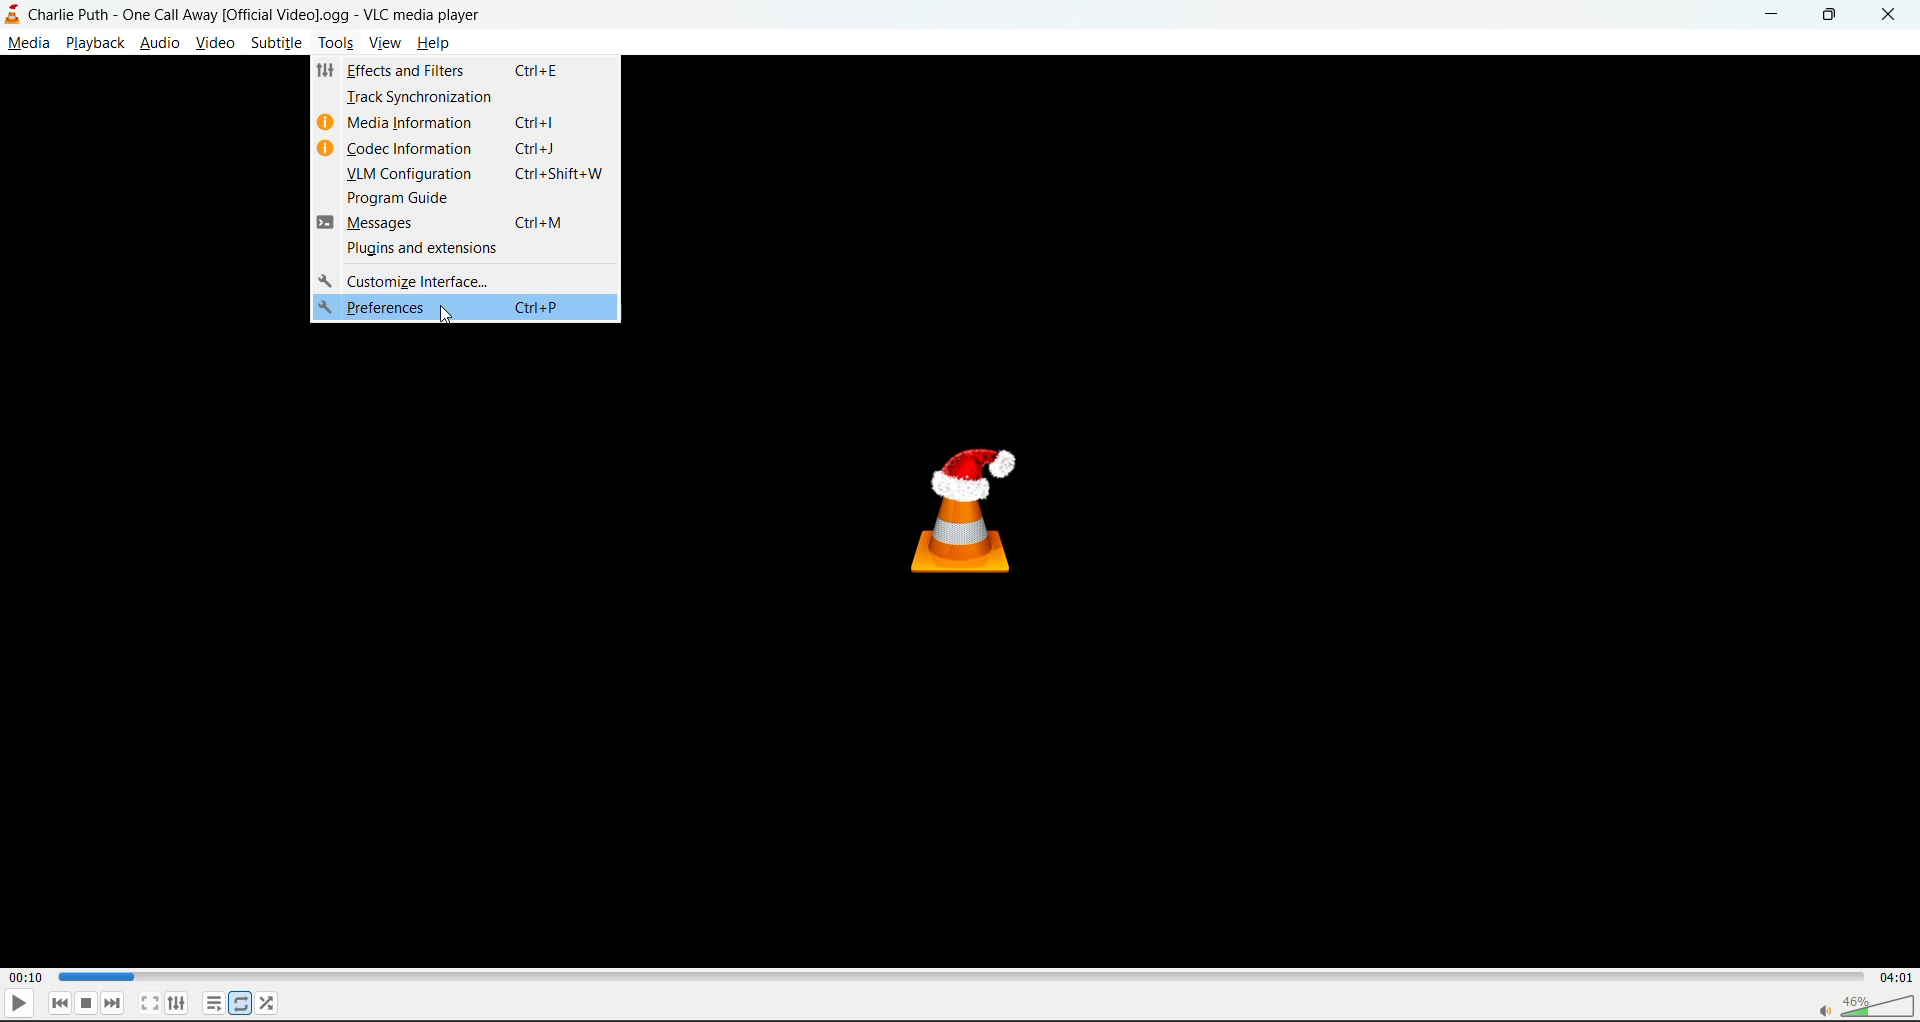  What do you see at coordinates (1833, 14) in the screenshot?
I see `maximize` at bounding box center [1833, 14].